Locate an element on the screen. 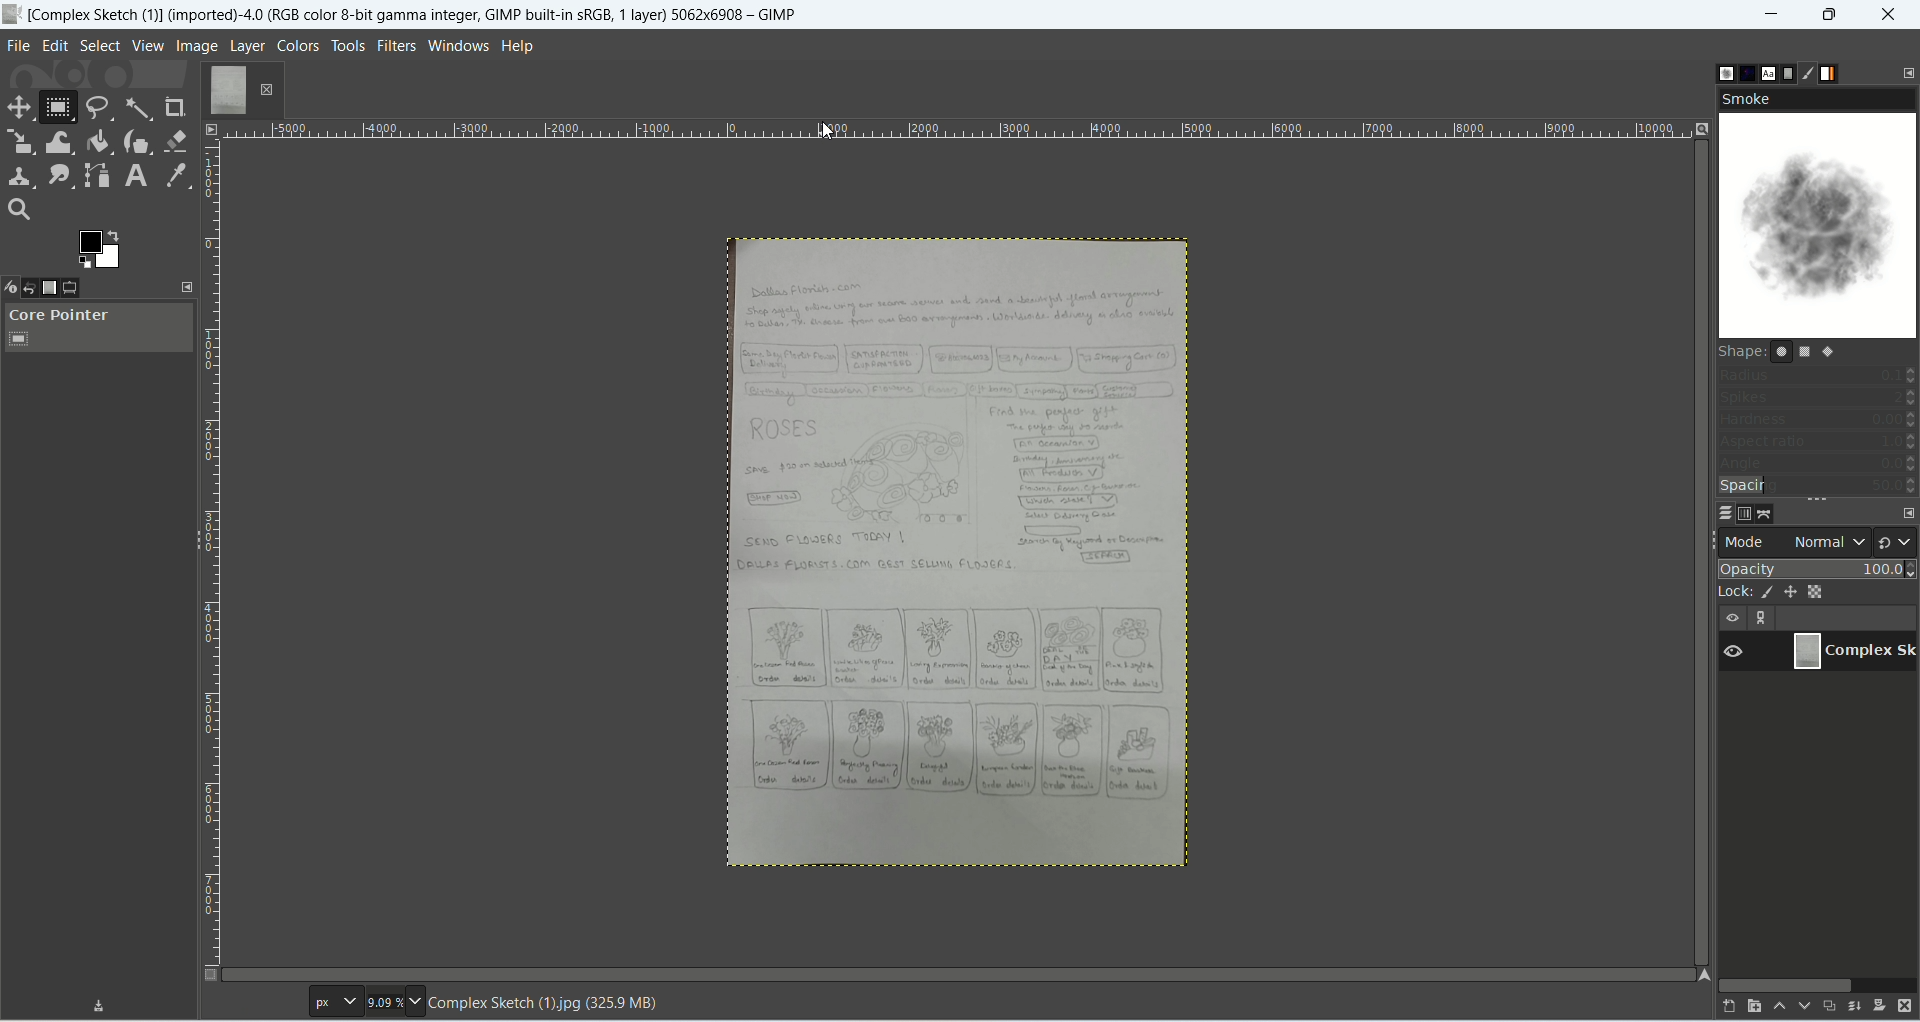 The image size is (1920, 1022). close is located at coordinates (1893, 12).